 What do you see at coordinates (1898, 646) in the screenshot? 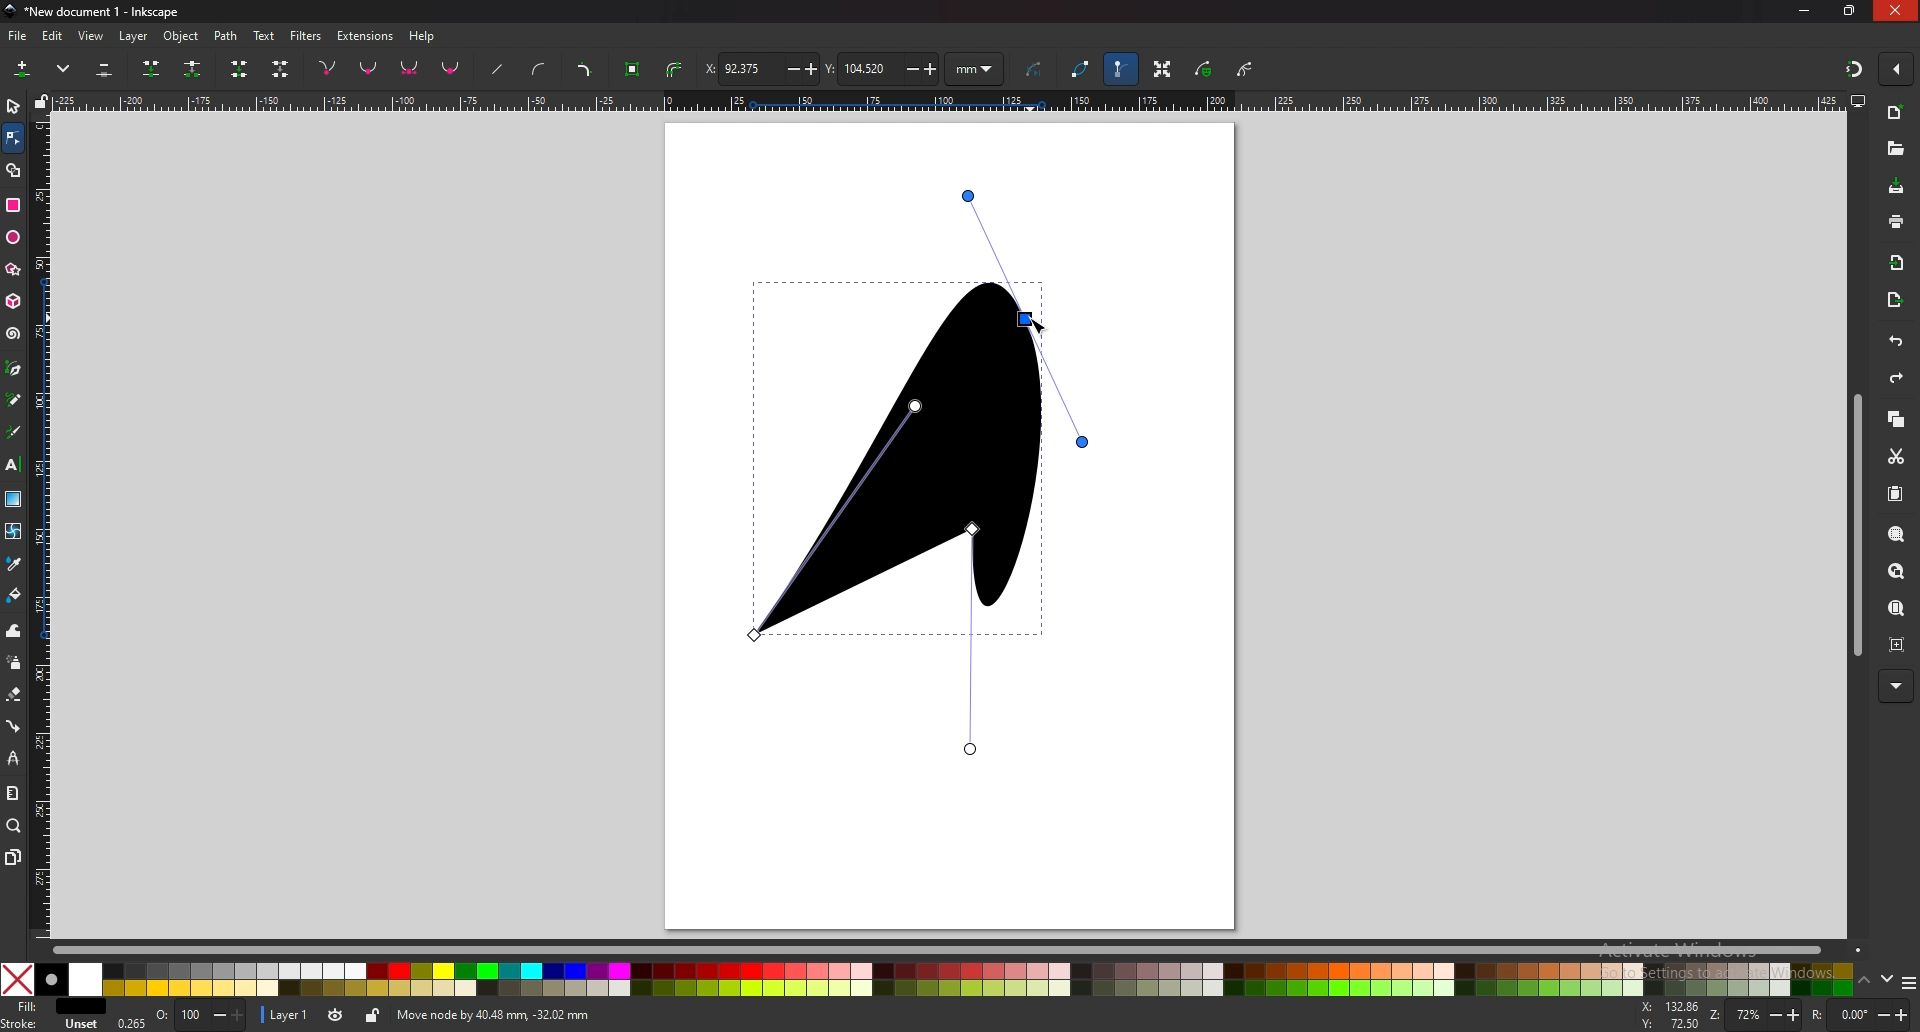
I see `zoom centre page` at bounding box center [1898, 646].